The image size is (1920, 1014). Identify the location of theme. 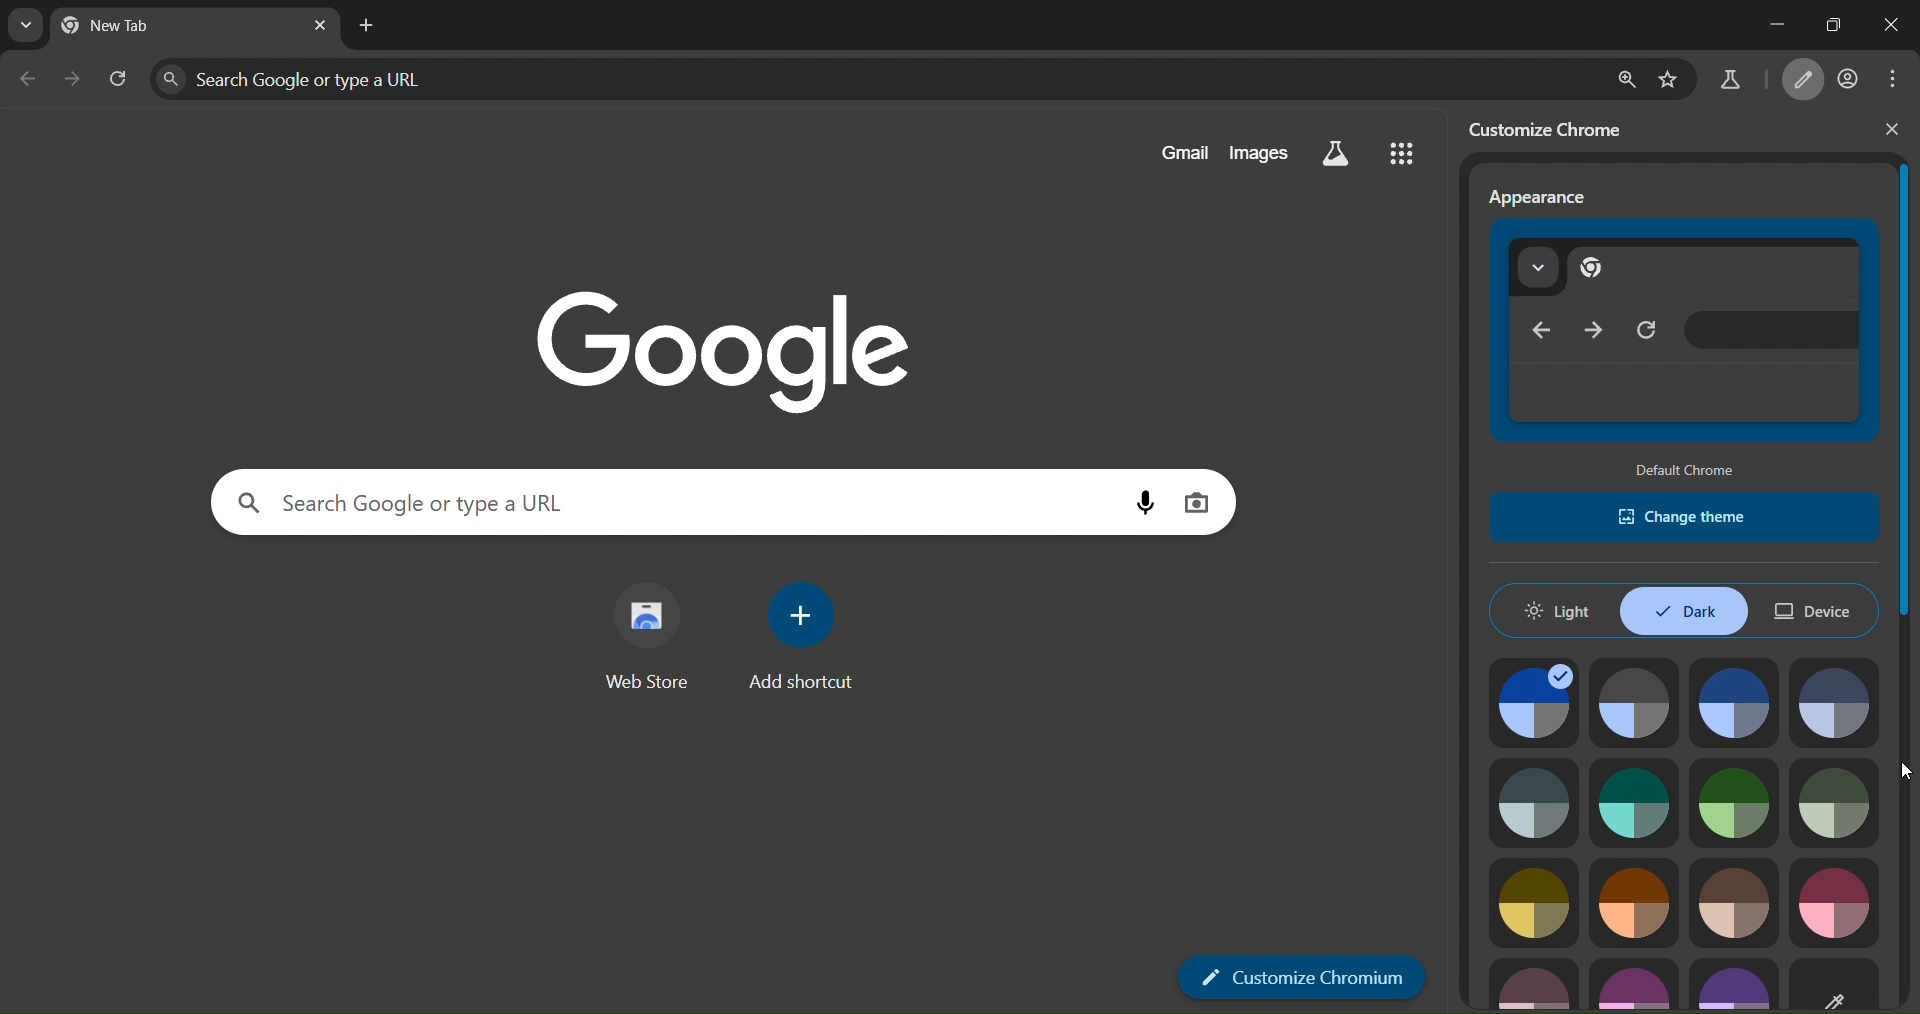
(1733, 899).